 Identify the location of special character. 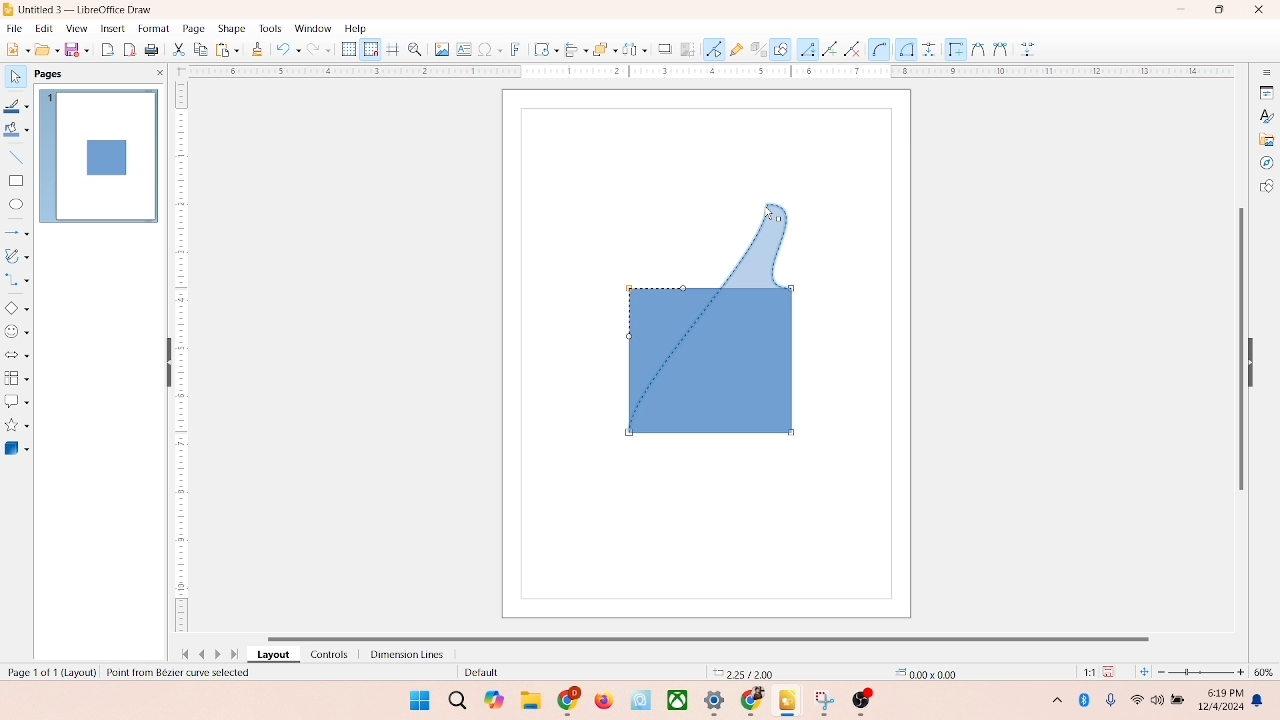
(490, 49).